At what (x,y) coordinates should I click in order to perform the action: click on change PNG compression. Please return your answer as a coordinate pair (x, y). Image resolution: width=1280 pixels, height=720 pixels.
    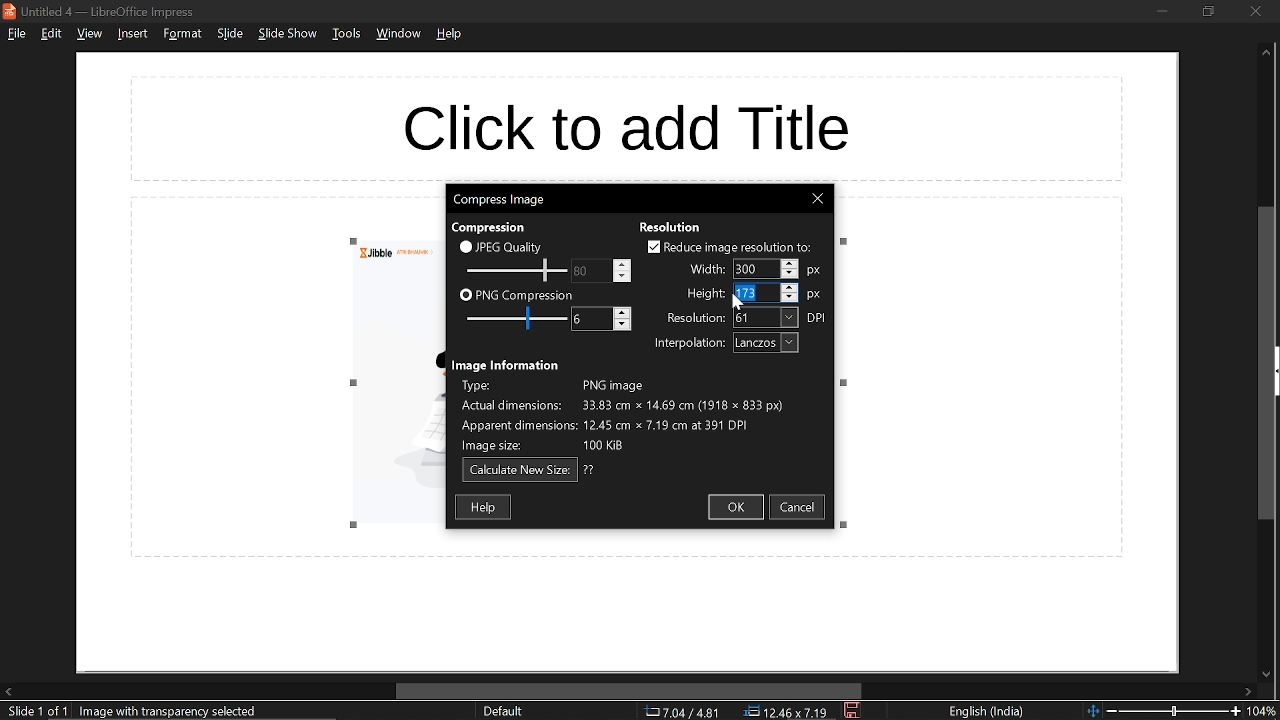
    Looking at the image, I should click on (582, 318).